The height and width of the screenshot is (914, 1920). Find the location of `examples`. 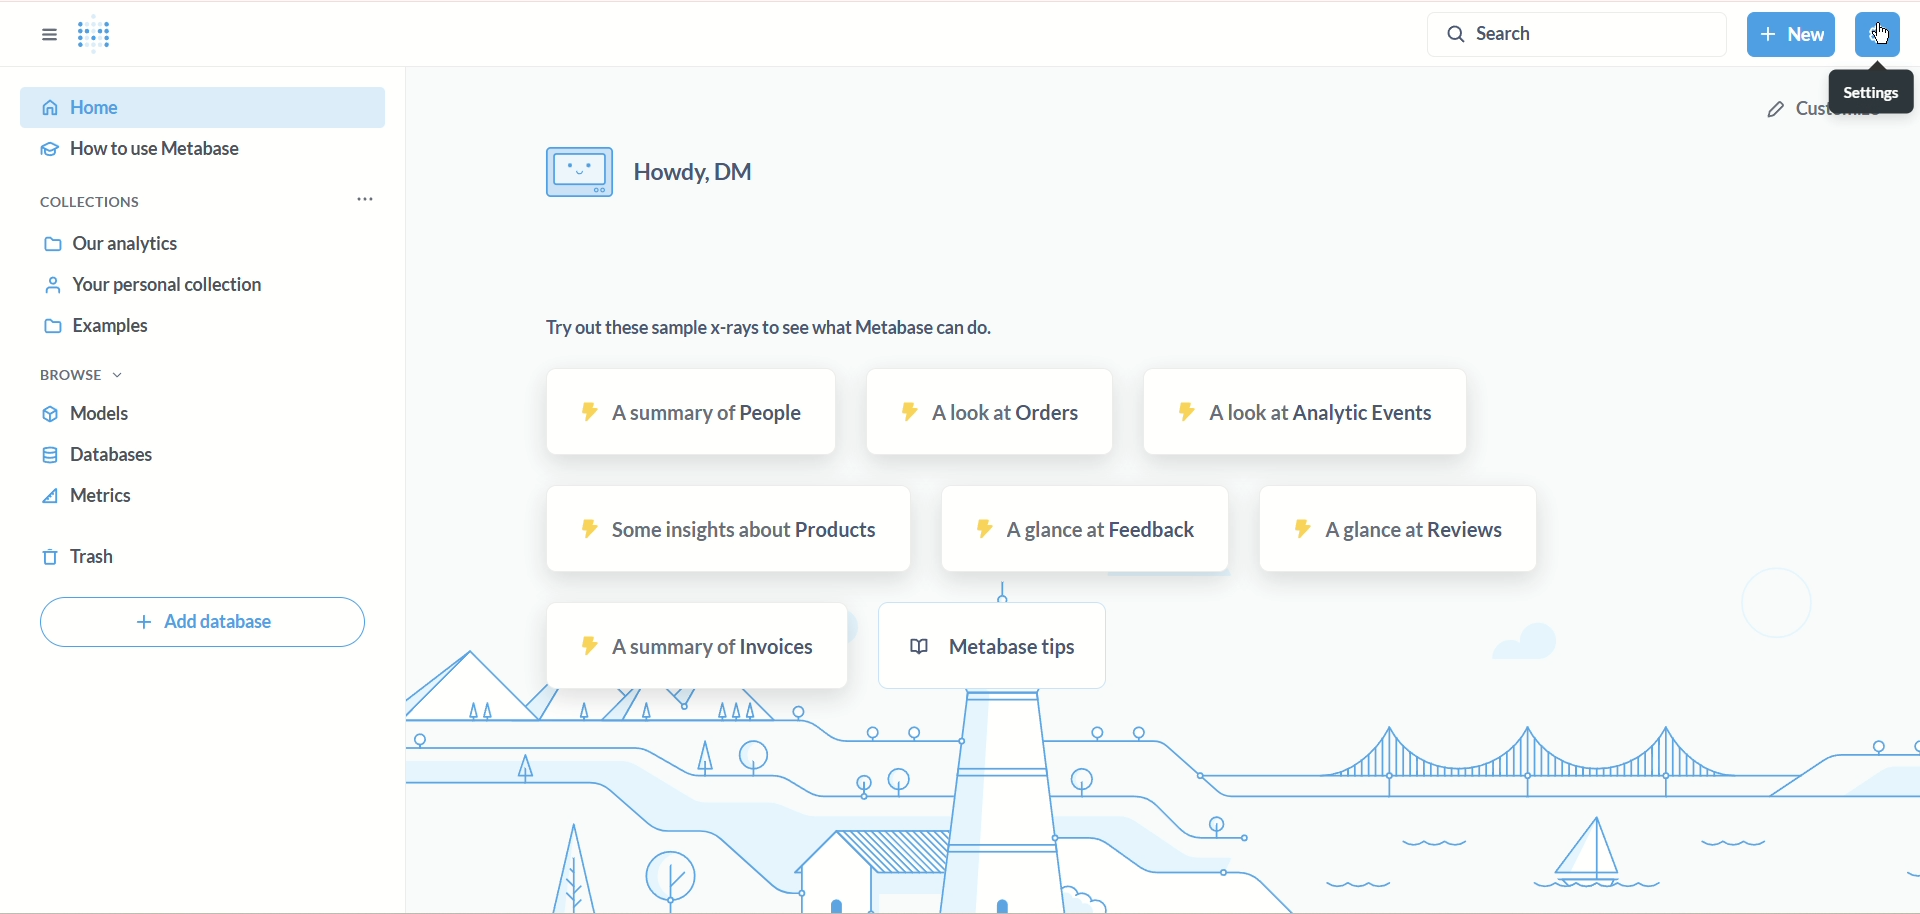

examples is located at coordinates (103, 330).